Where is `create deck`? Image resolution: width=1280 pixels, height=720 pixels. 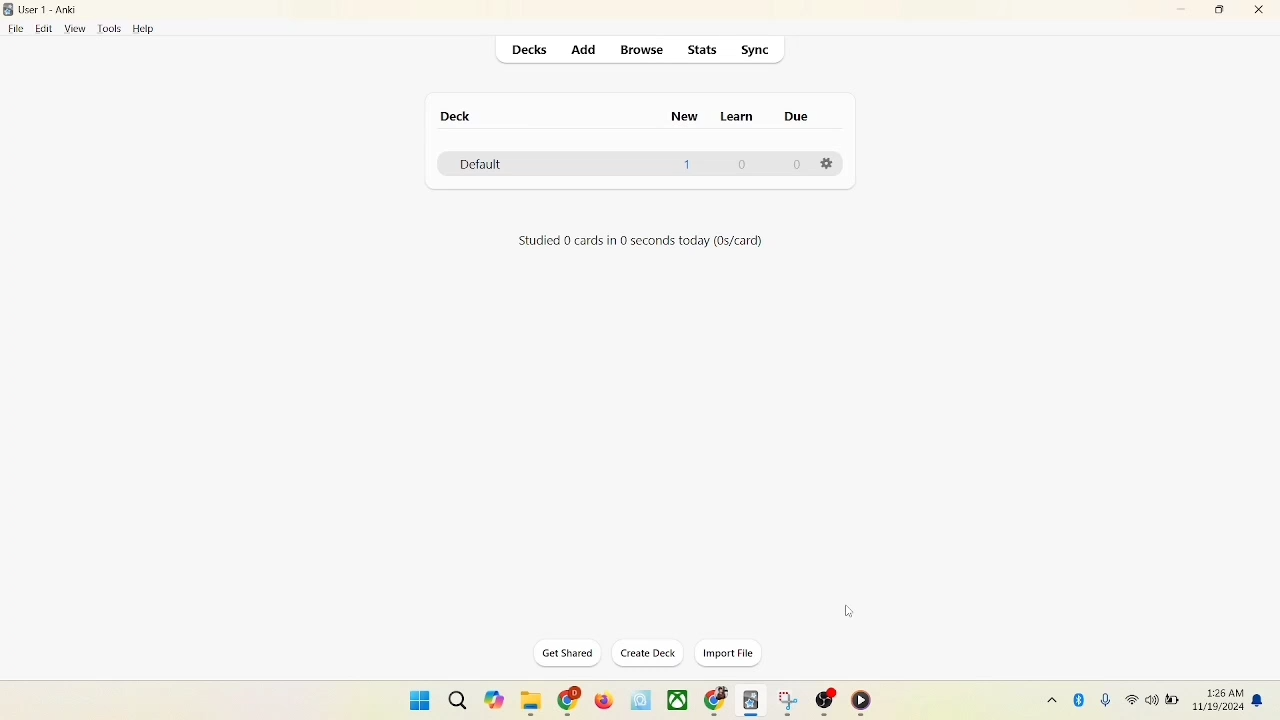 create deck is located at coordinates (644, 654).